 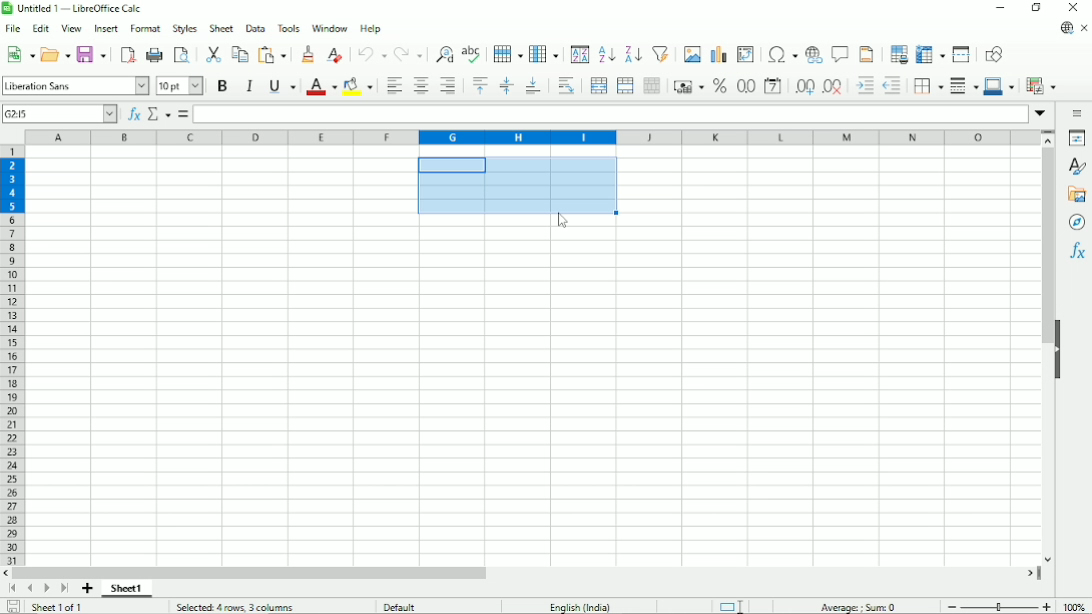 I want to click on Language, so click(x=584, y=605).